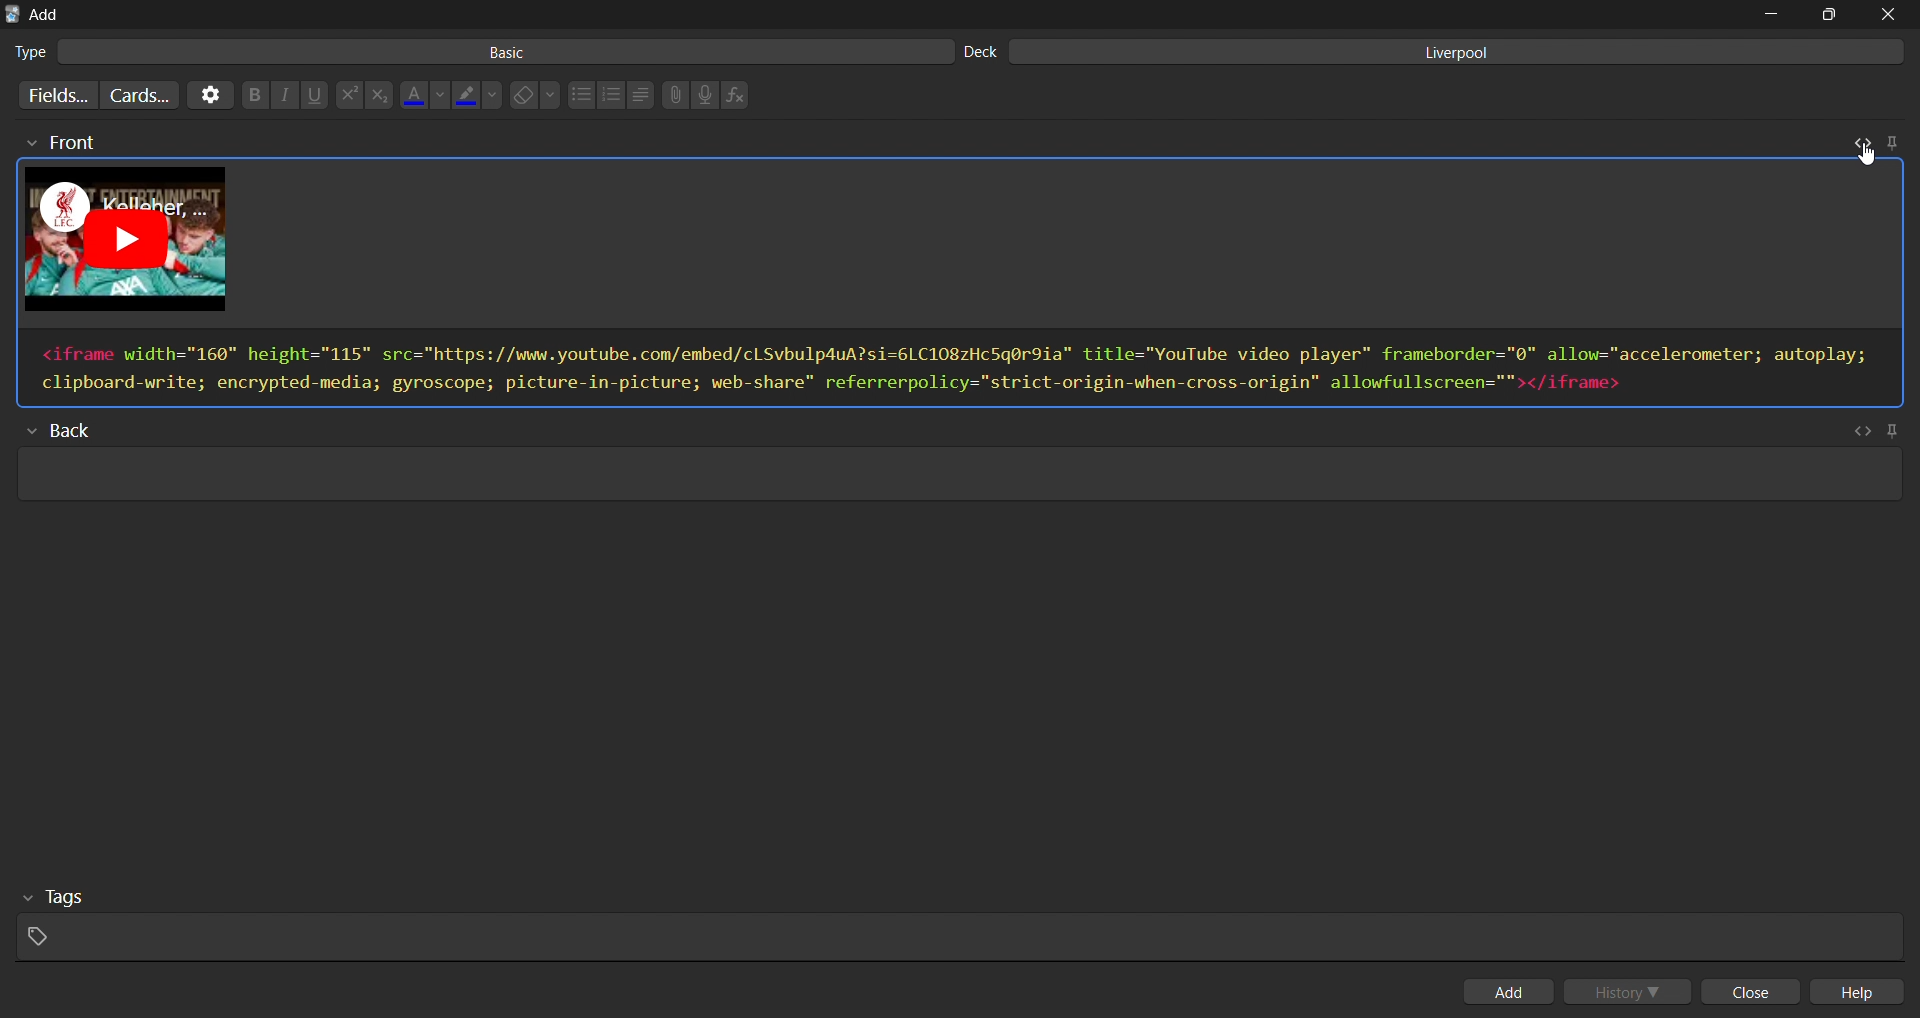 This screenshot has height=1018, width=1920. Describe the element at coordinates (539, 95) in the screenshot. I see `erase formatting` at that location.